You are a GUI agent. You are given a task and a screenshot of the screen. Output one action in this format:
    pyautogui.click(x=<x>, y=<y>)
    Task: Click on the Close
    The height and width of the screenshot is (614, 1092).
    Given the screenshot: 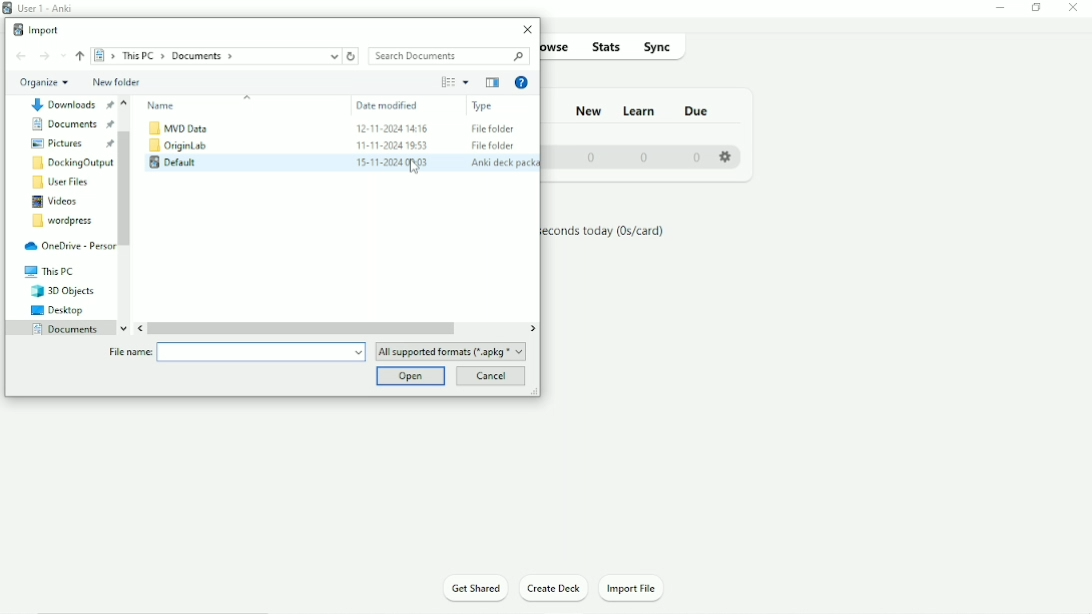 What is the action you would take?
    pyautogui.click(x=528, y=29)
    